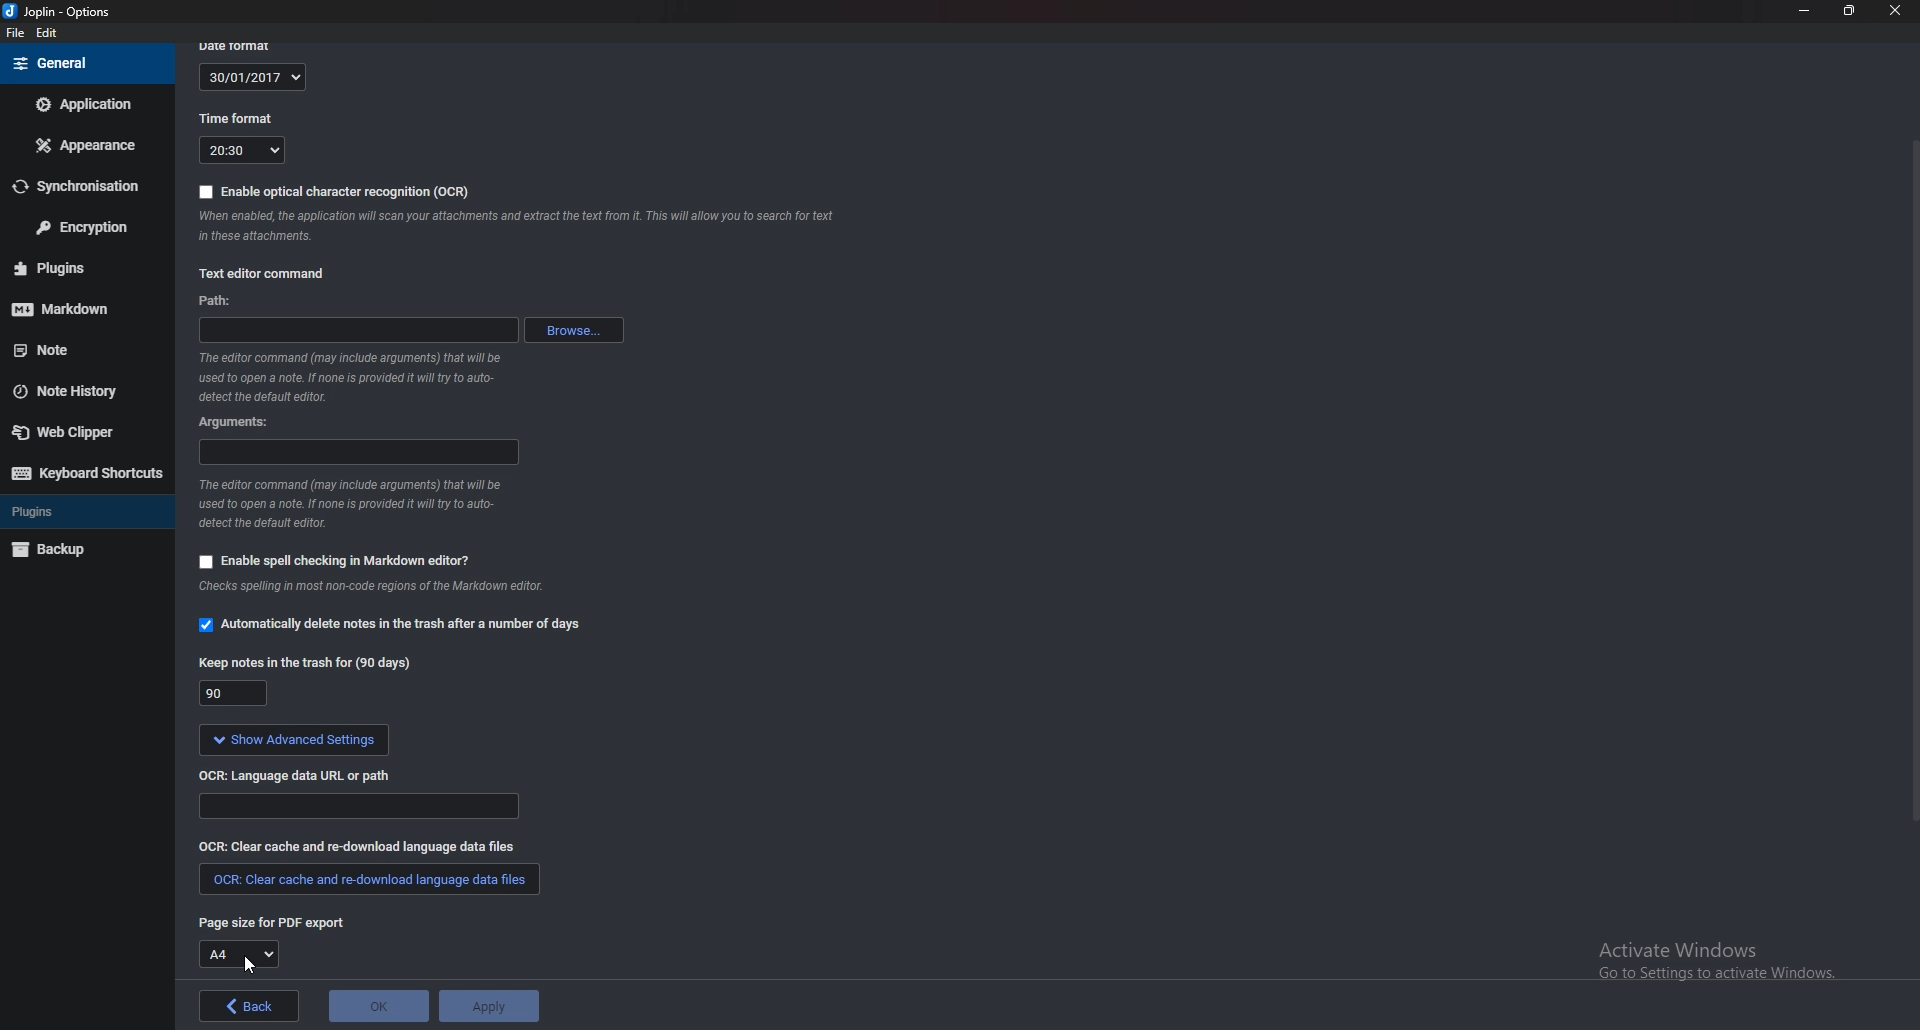 Image resolution: width=1920 pixels, height=1030 pixels. What do you see at coordinates (242, 423) in the screenshot?
I see `Arguments` at bounding box center [242, 423].